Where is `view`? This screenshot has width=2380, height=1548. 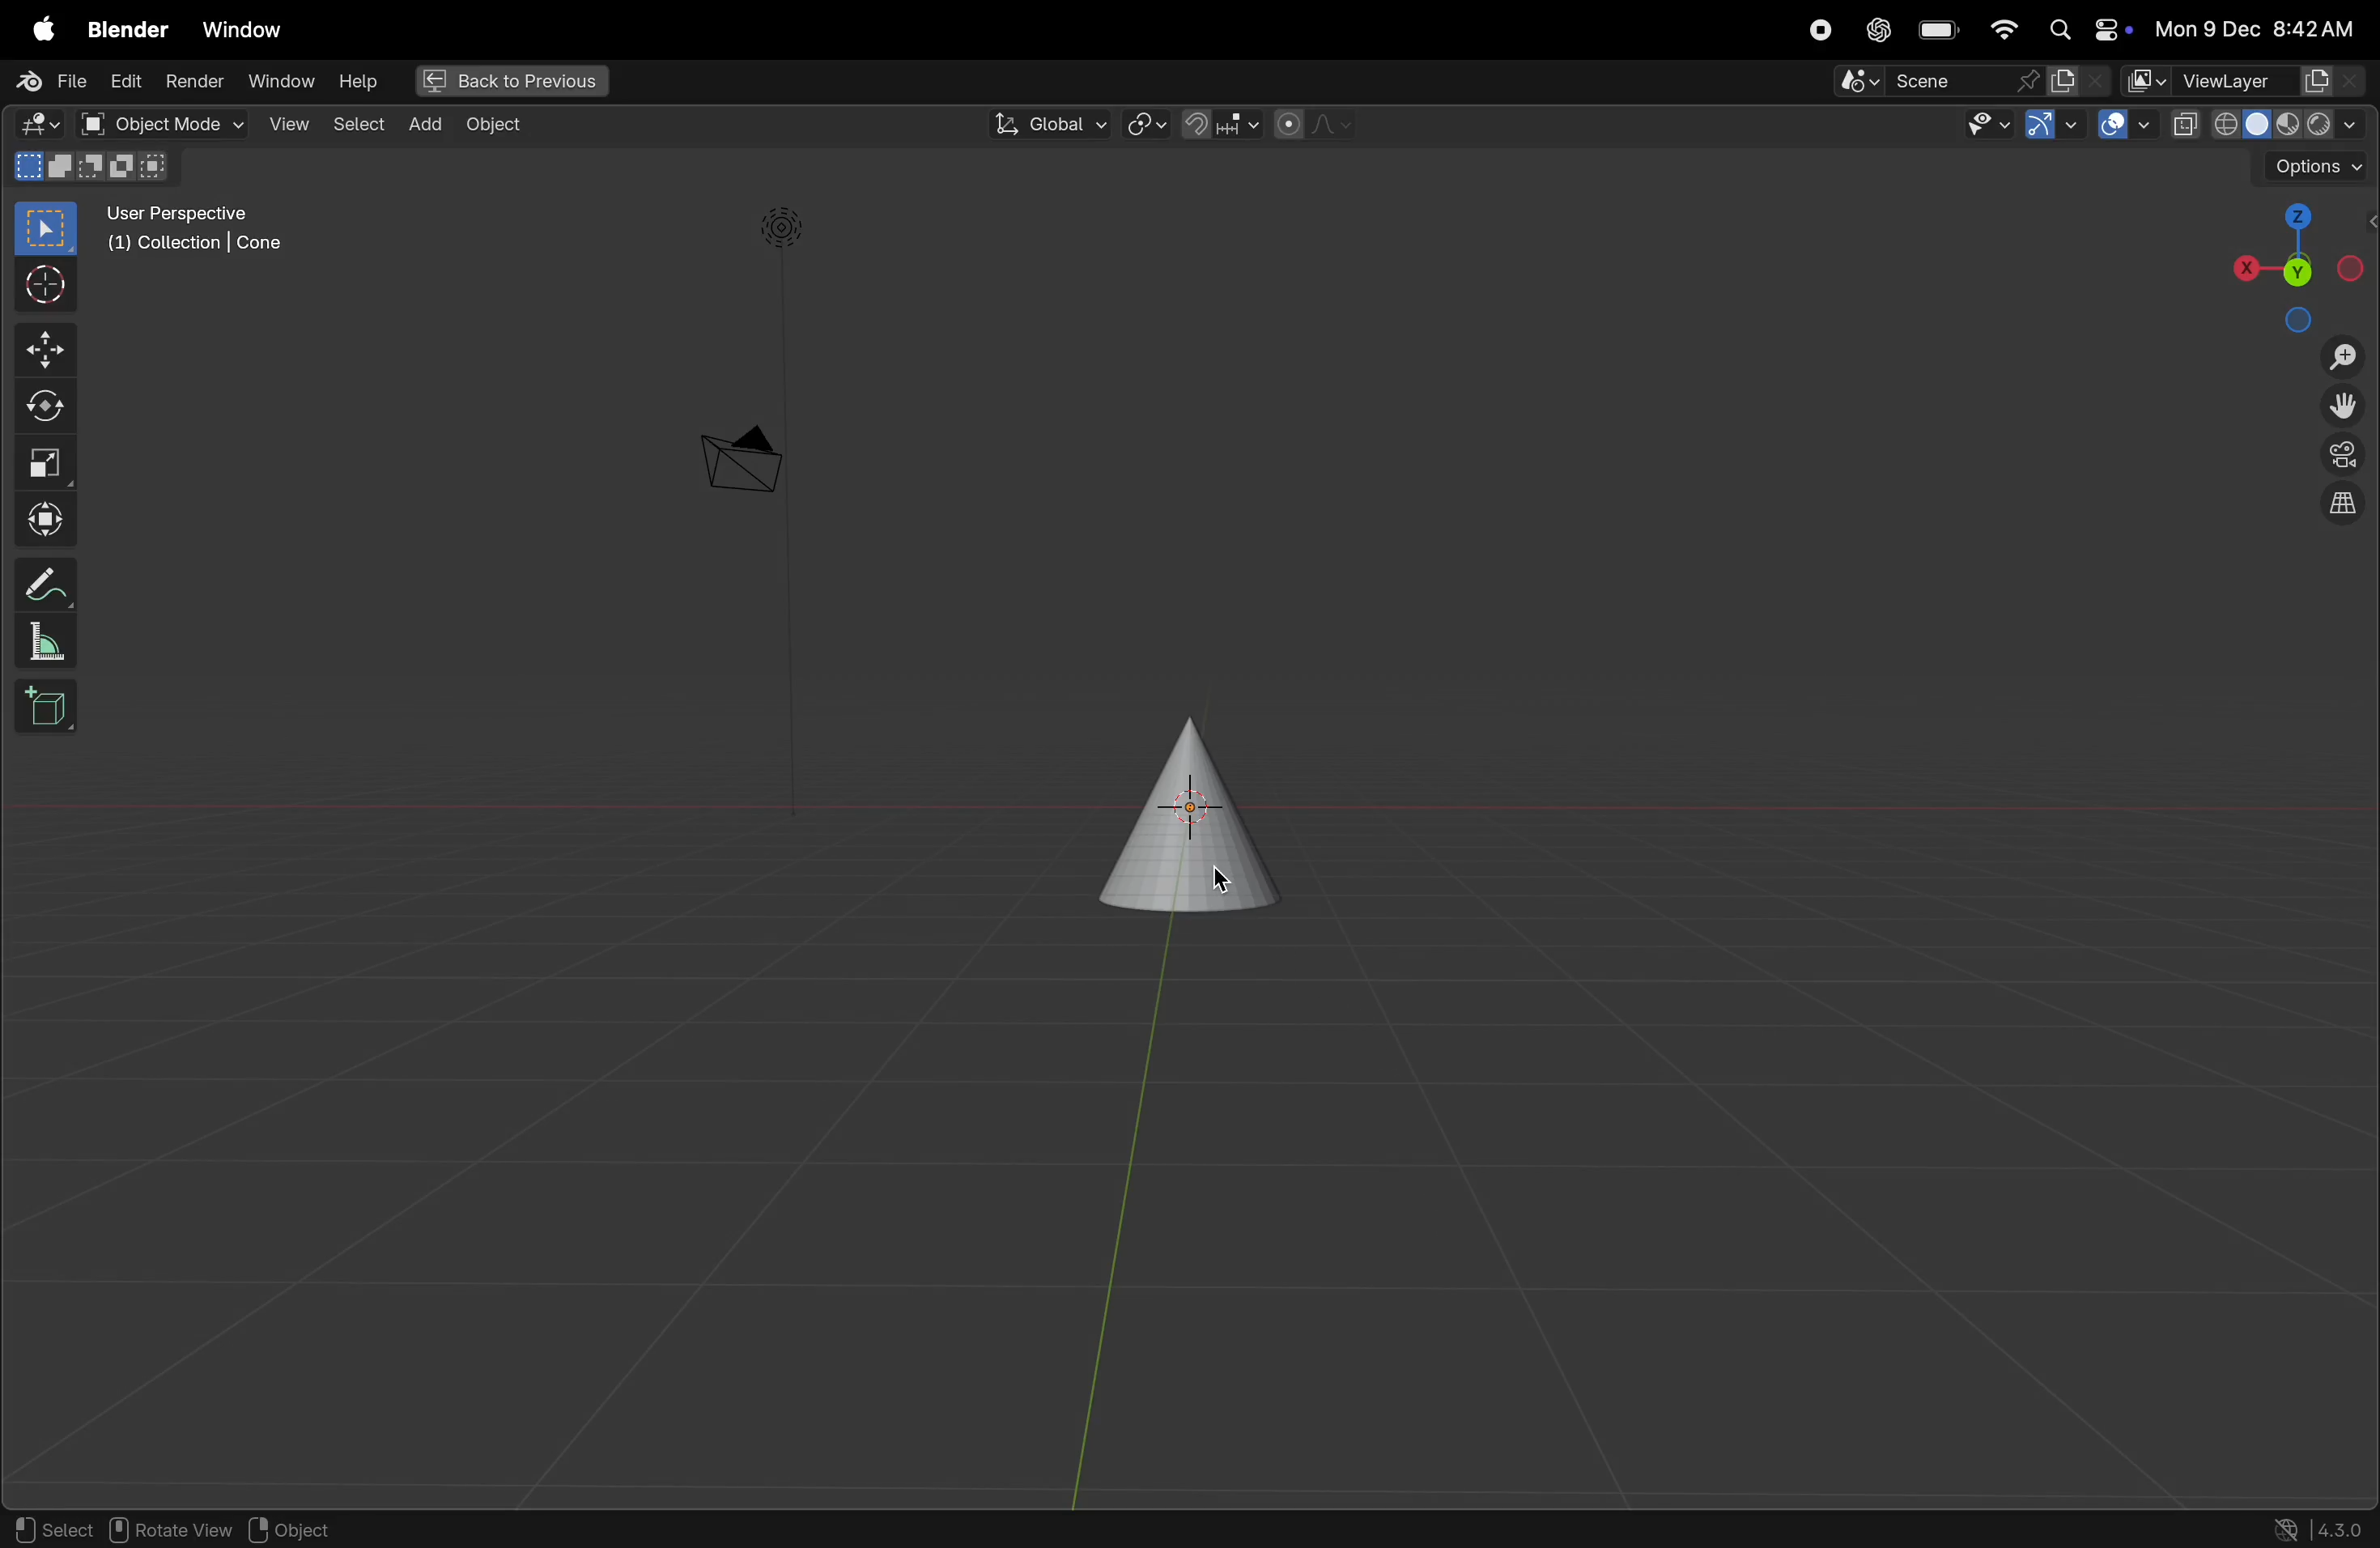 view is located at coordinates (282, 124).